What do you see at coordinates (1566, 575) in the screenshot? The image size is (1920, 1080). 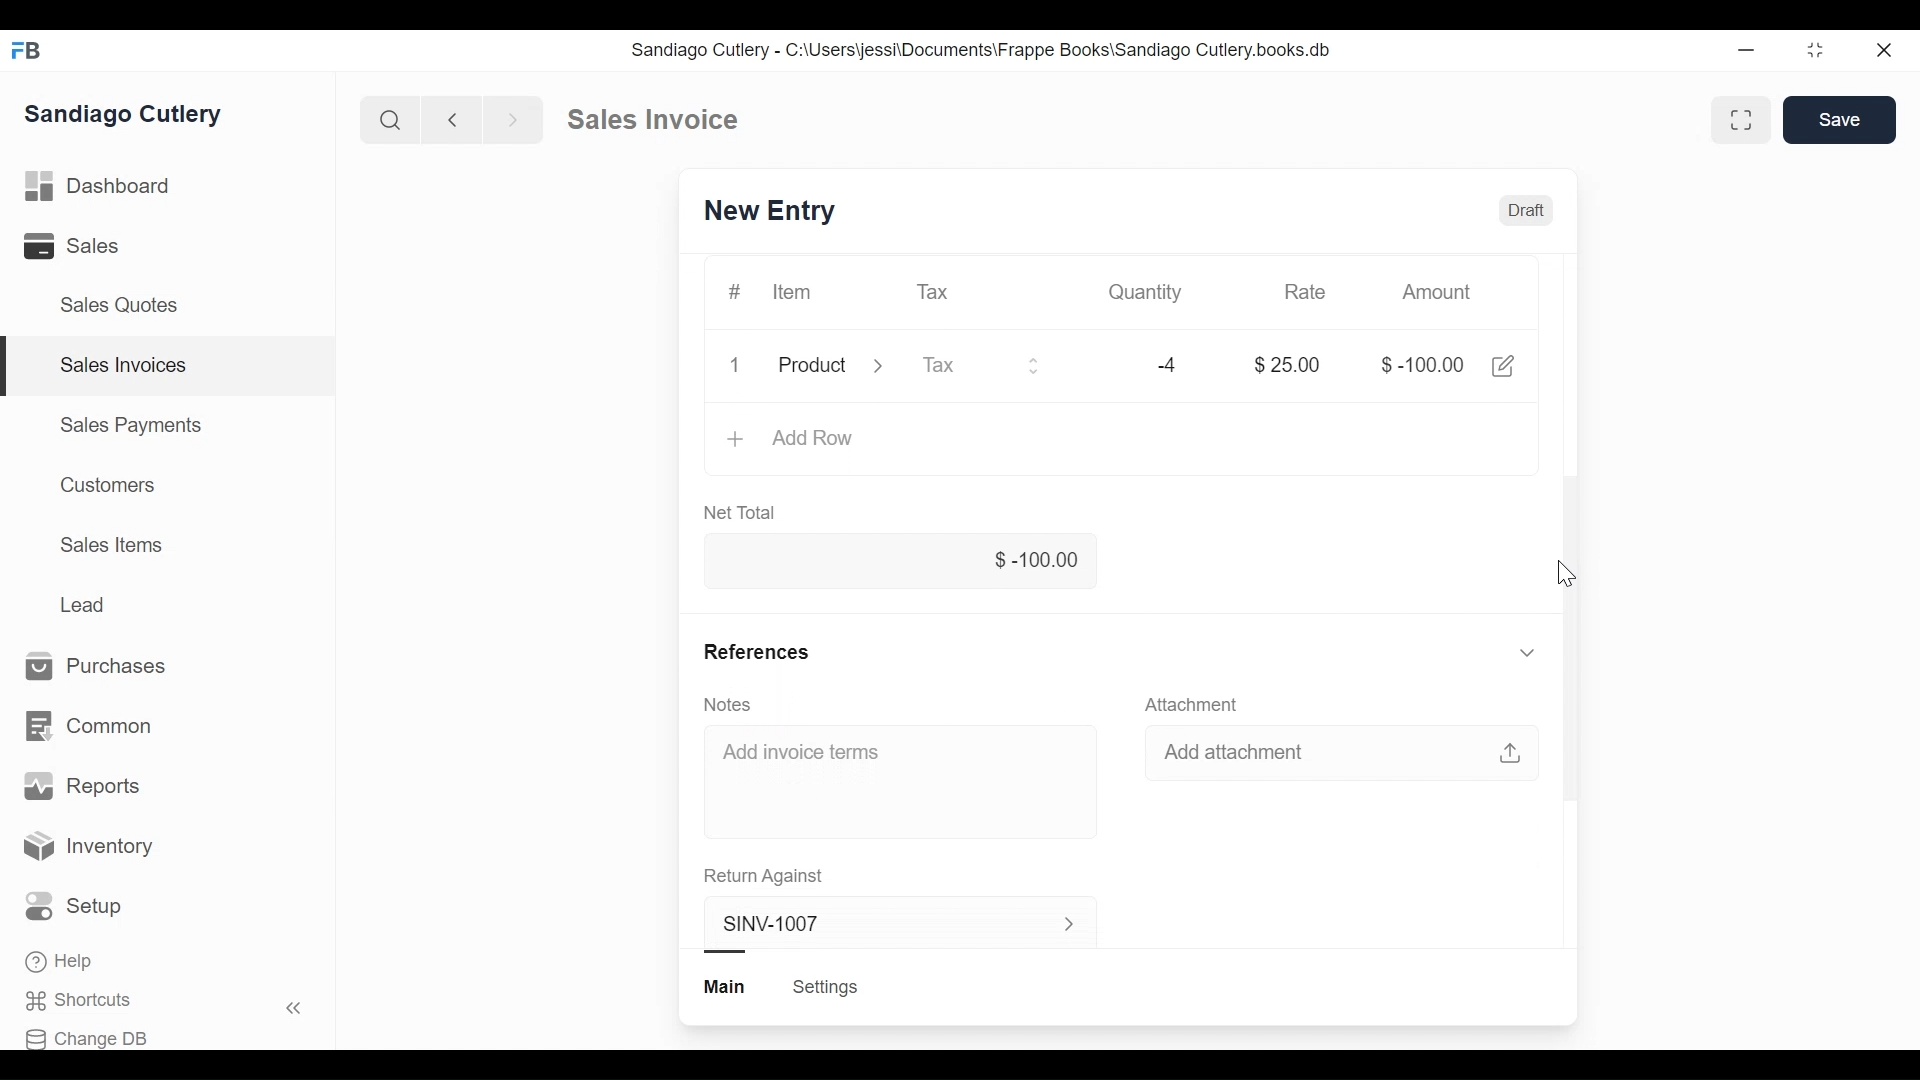 I see `Cursor` at bounding box center [1566, 575].